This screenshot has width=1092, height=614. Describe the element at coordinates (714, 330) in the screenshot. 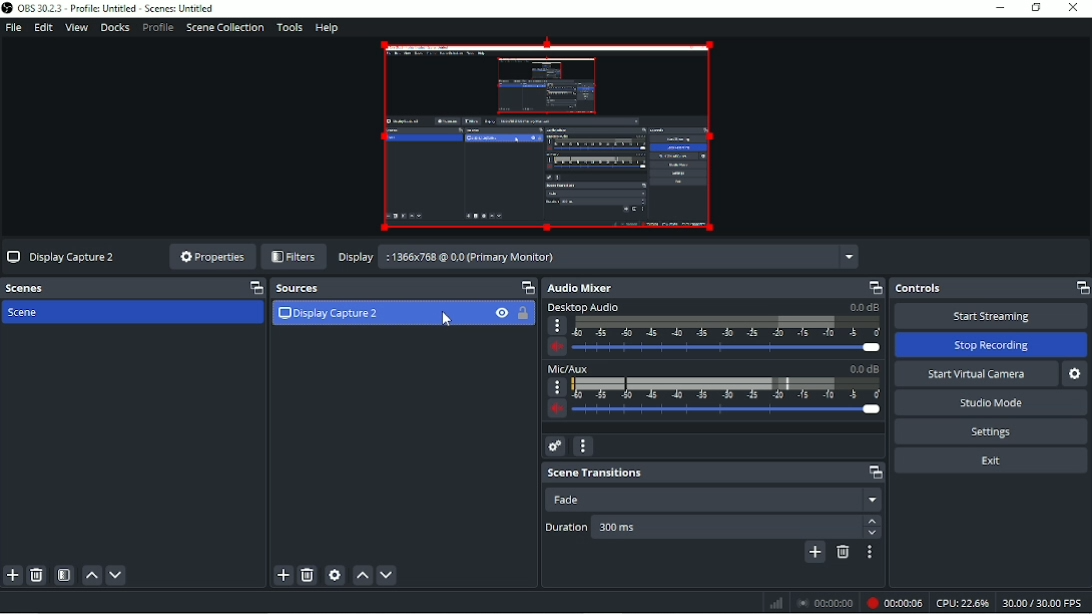

I see `Desktop audio slider` at that location.